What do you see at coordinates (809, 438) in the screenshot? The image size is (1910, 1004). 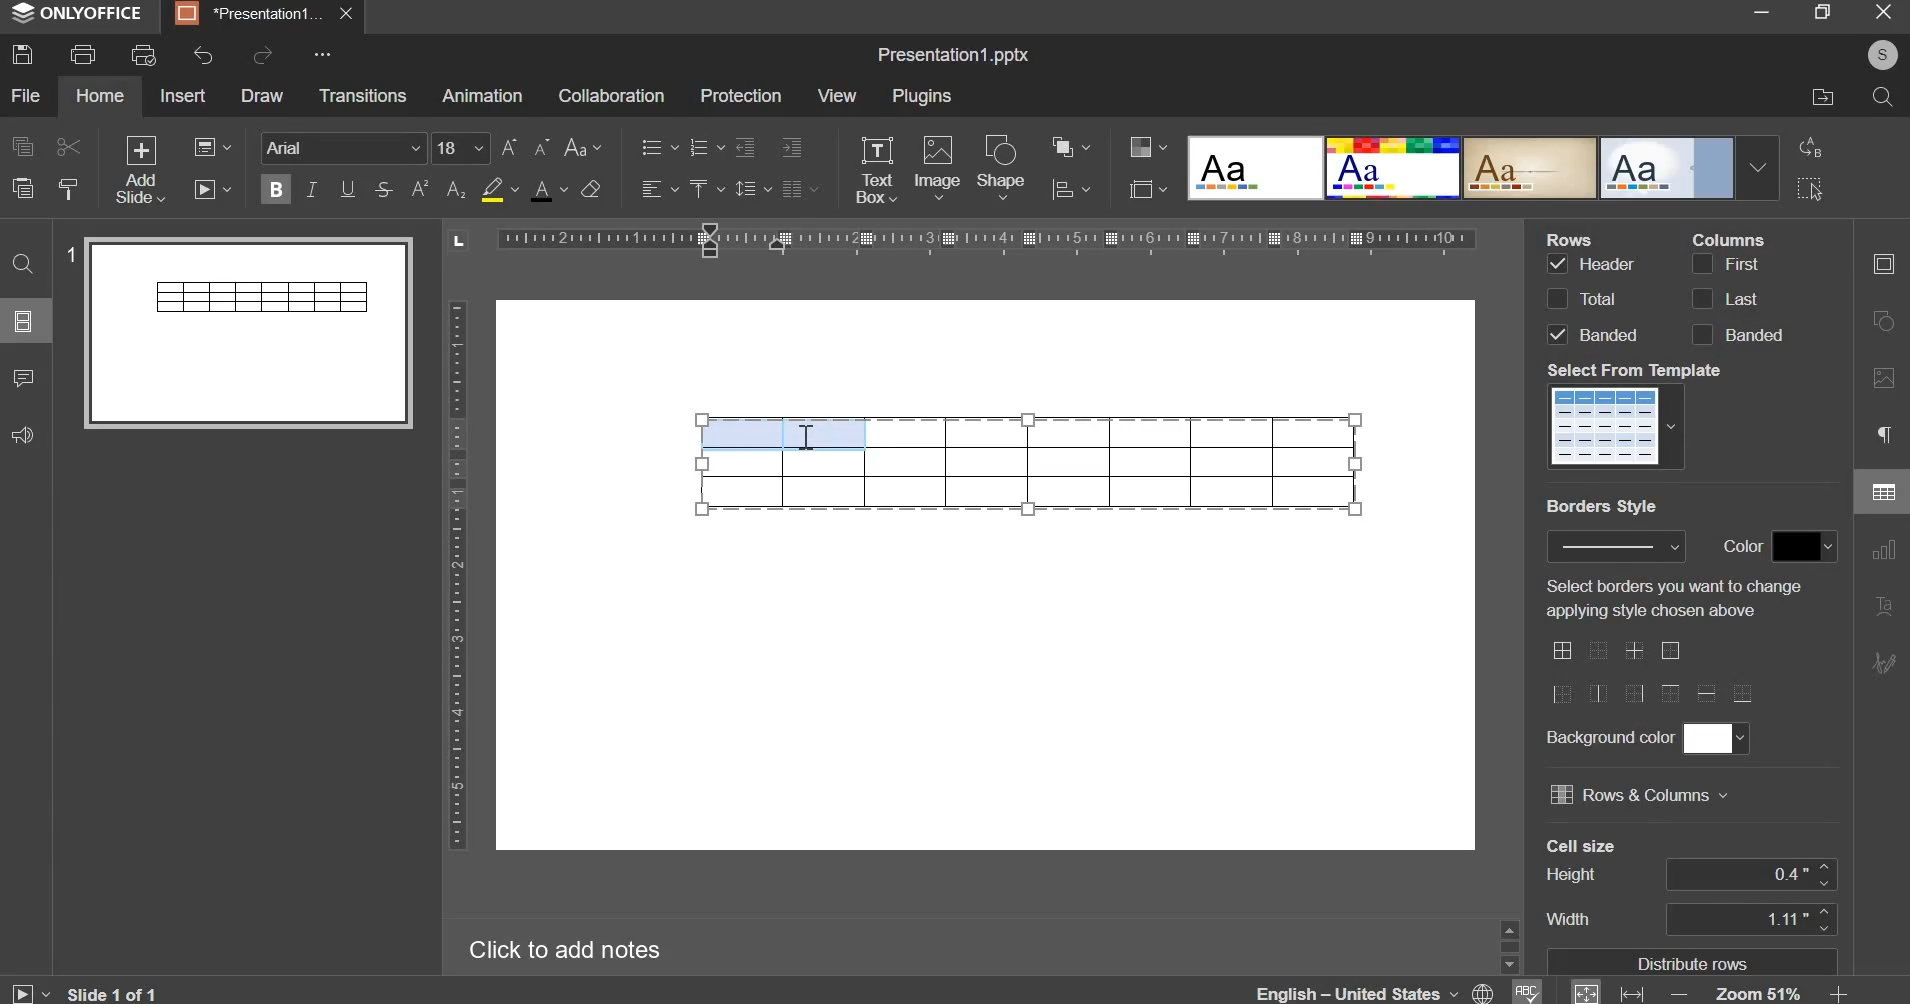 I see `text cursor` at bounding box center [809, 438].